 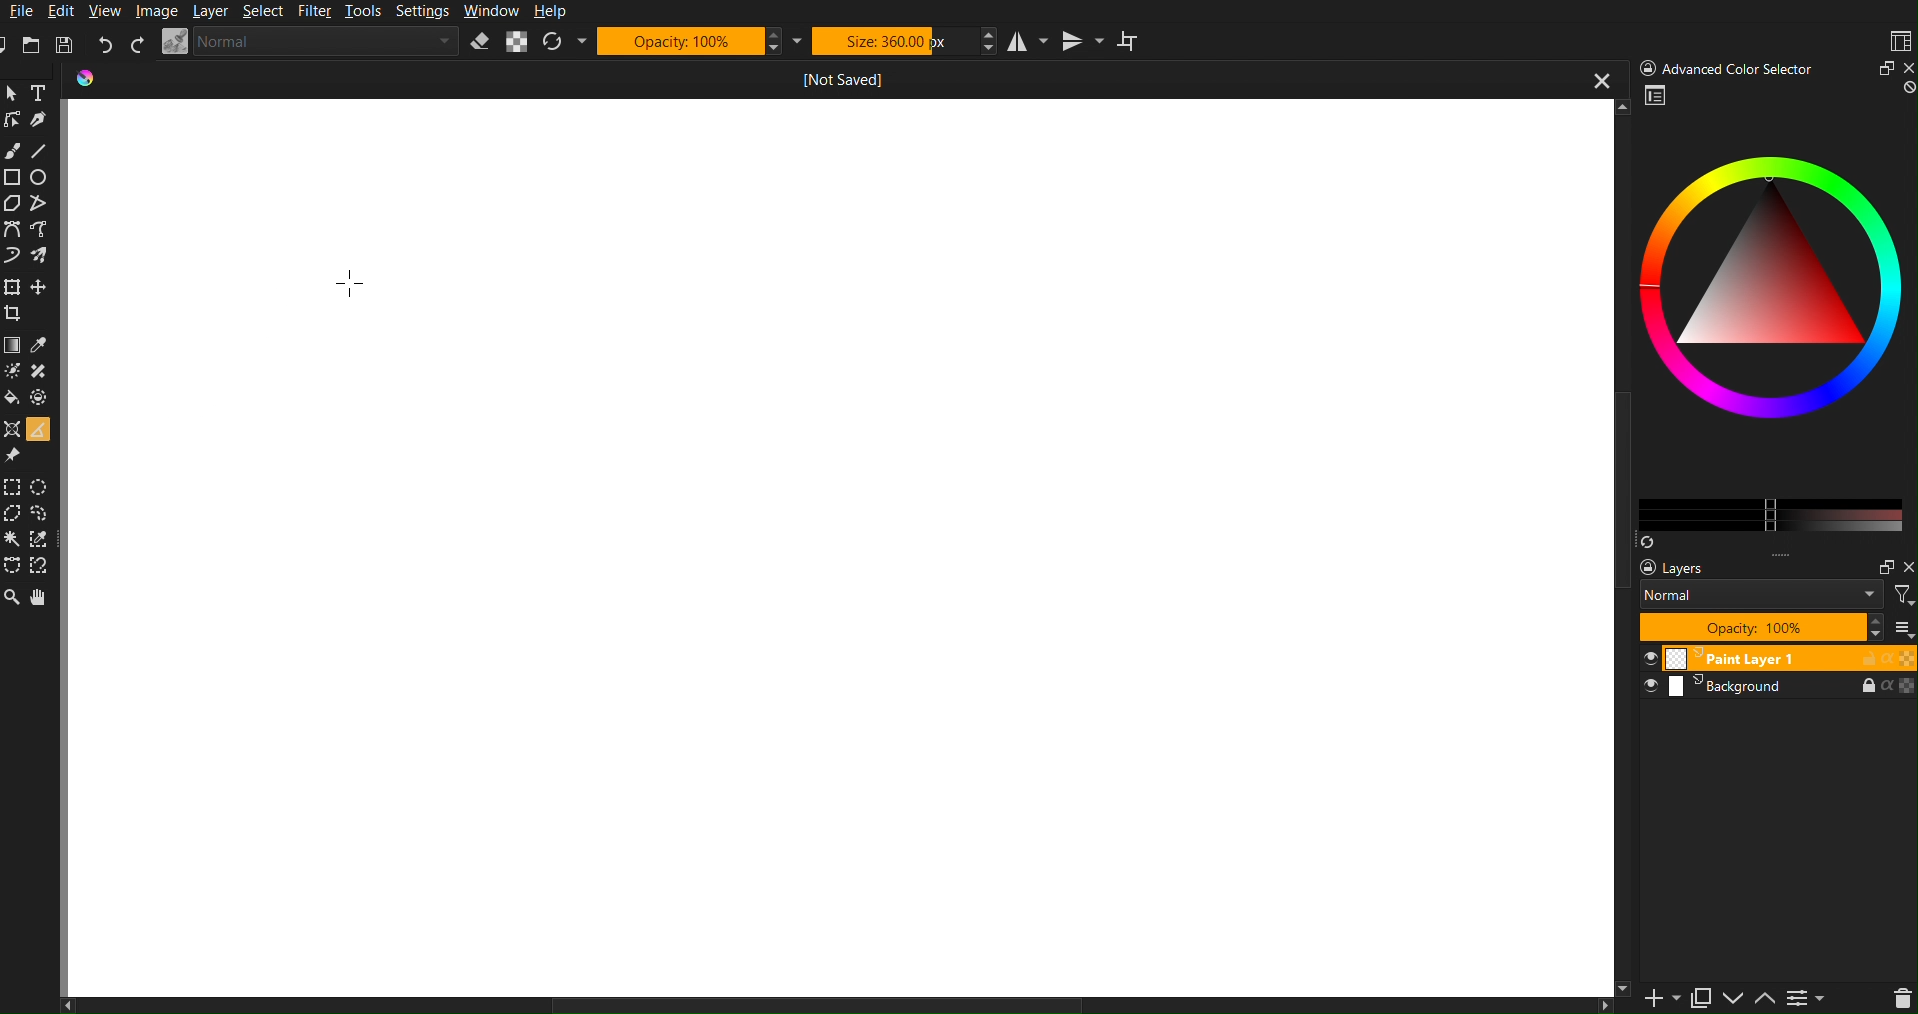 I want to click on Help, so click(x=551, y=11).